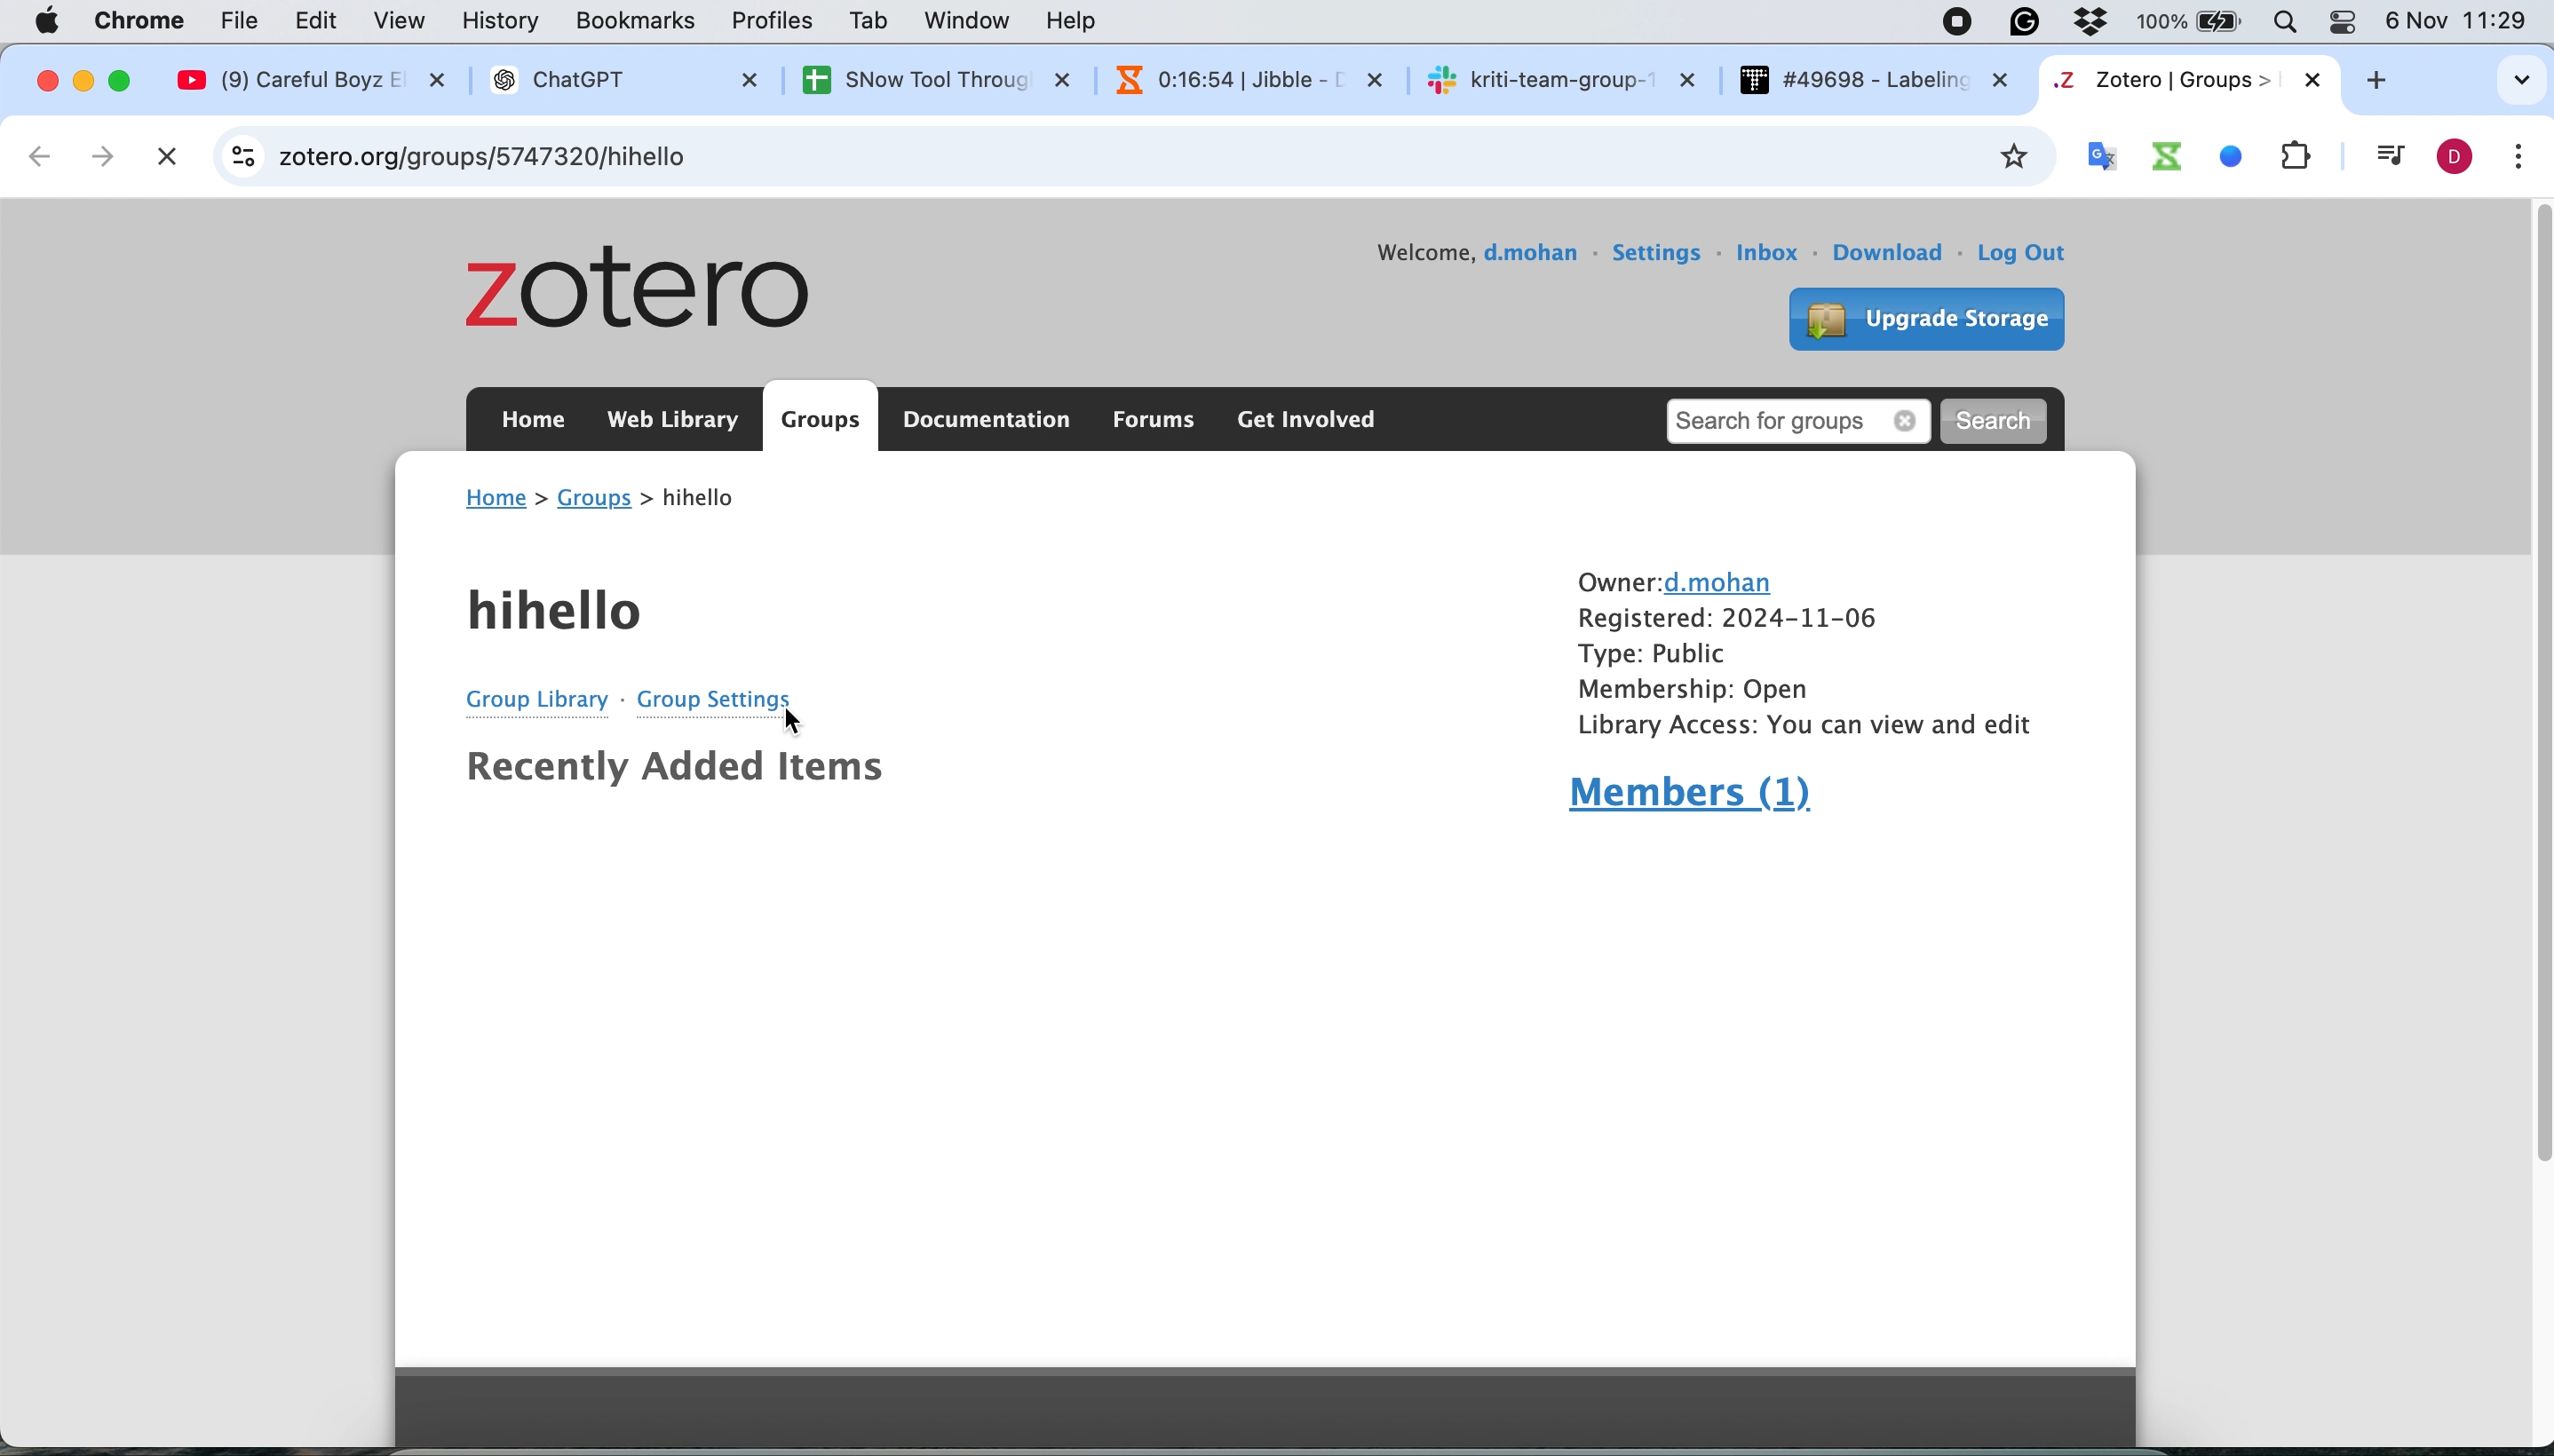  I want to click on help, so click(1081, 20).